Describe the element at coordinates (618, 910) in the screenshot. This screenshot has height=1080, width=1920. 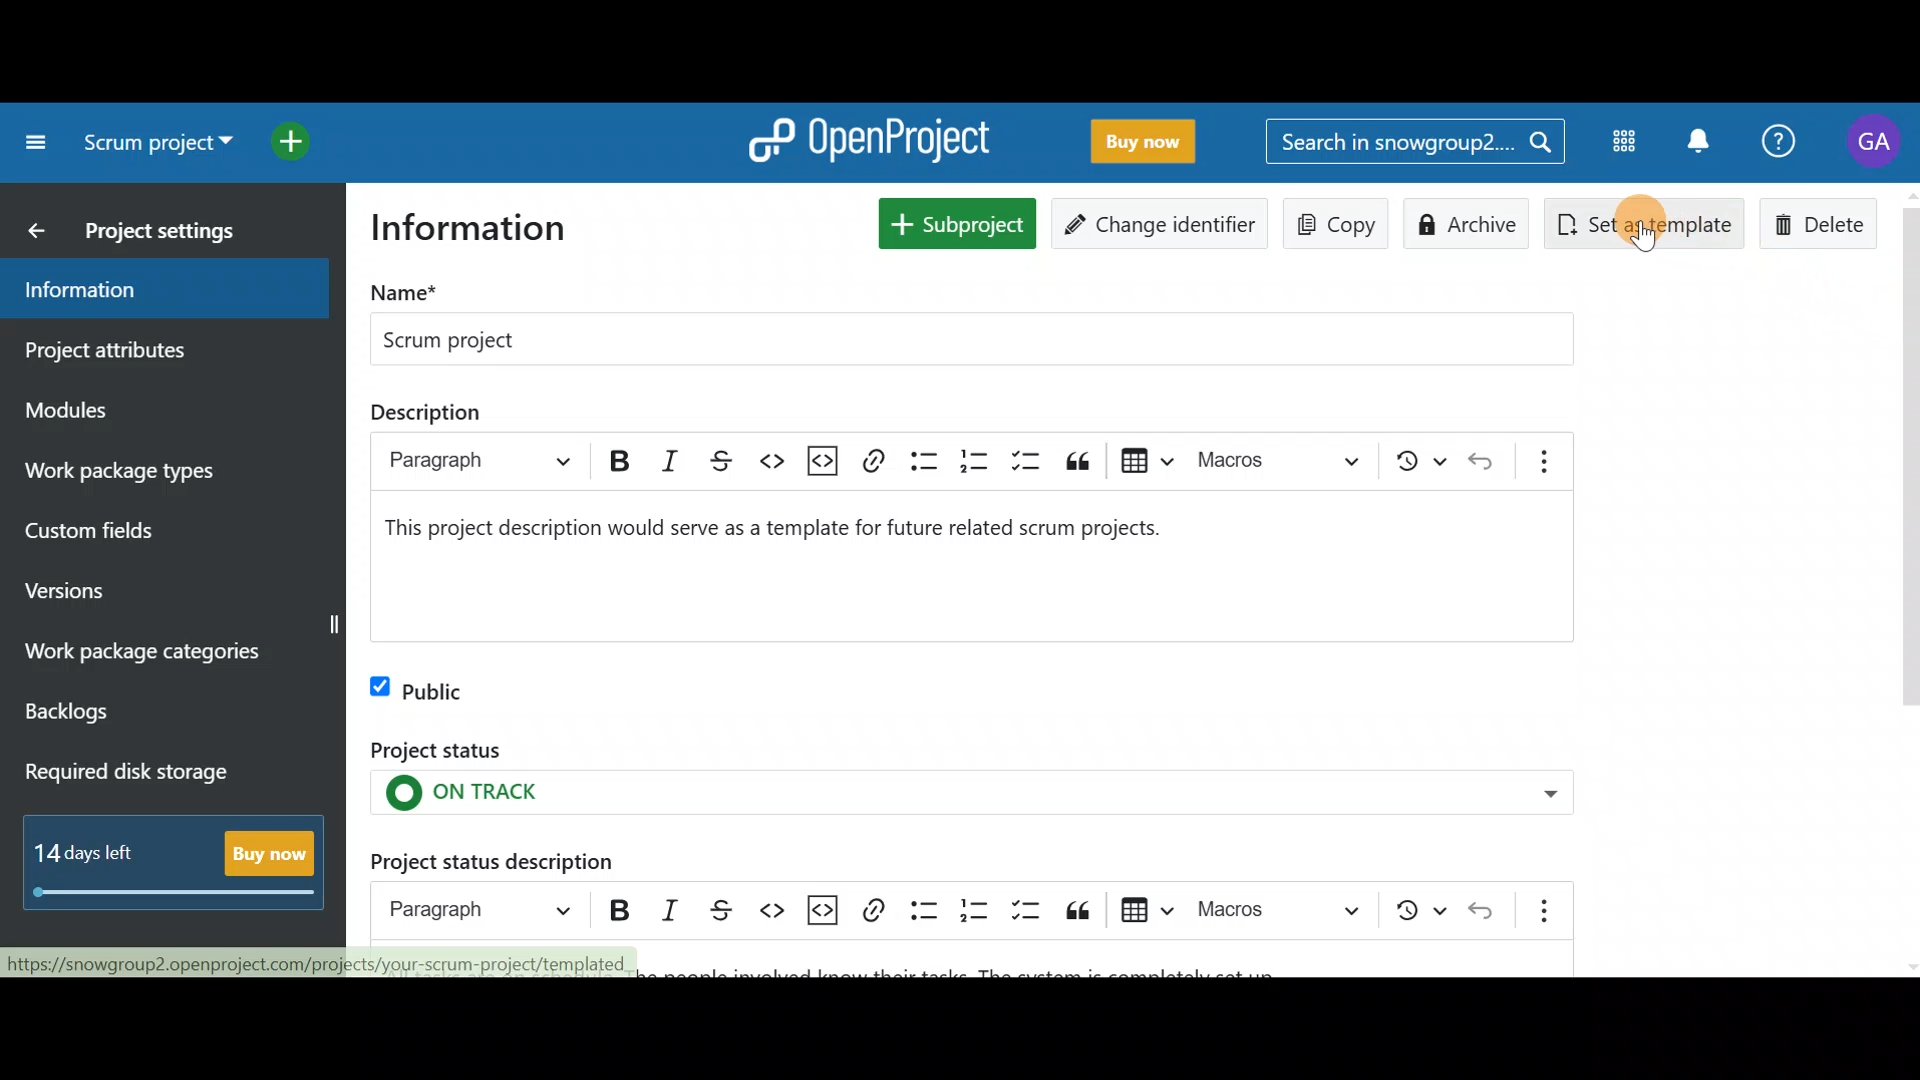
I see `Bold` at that location.